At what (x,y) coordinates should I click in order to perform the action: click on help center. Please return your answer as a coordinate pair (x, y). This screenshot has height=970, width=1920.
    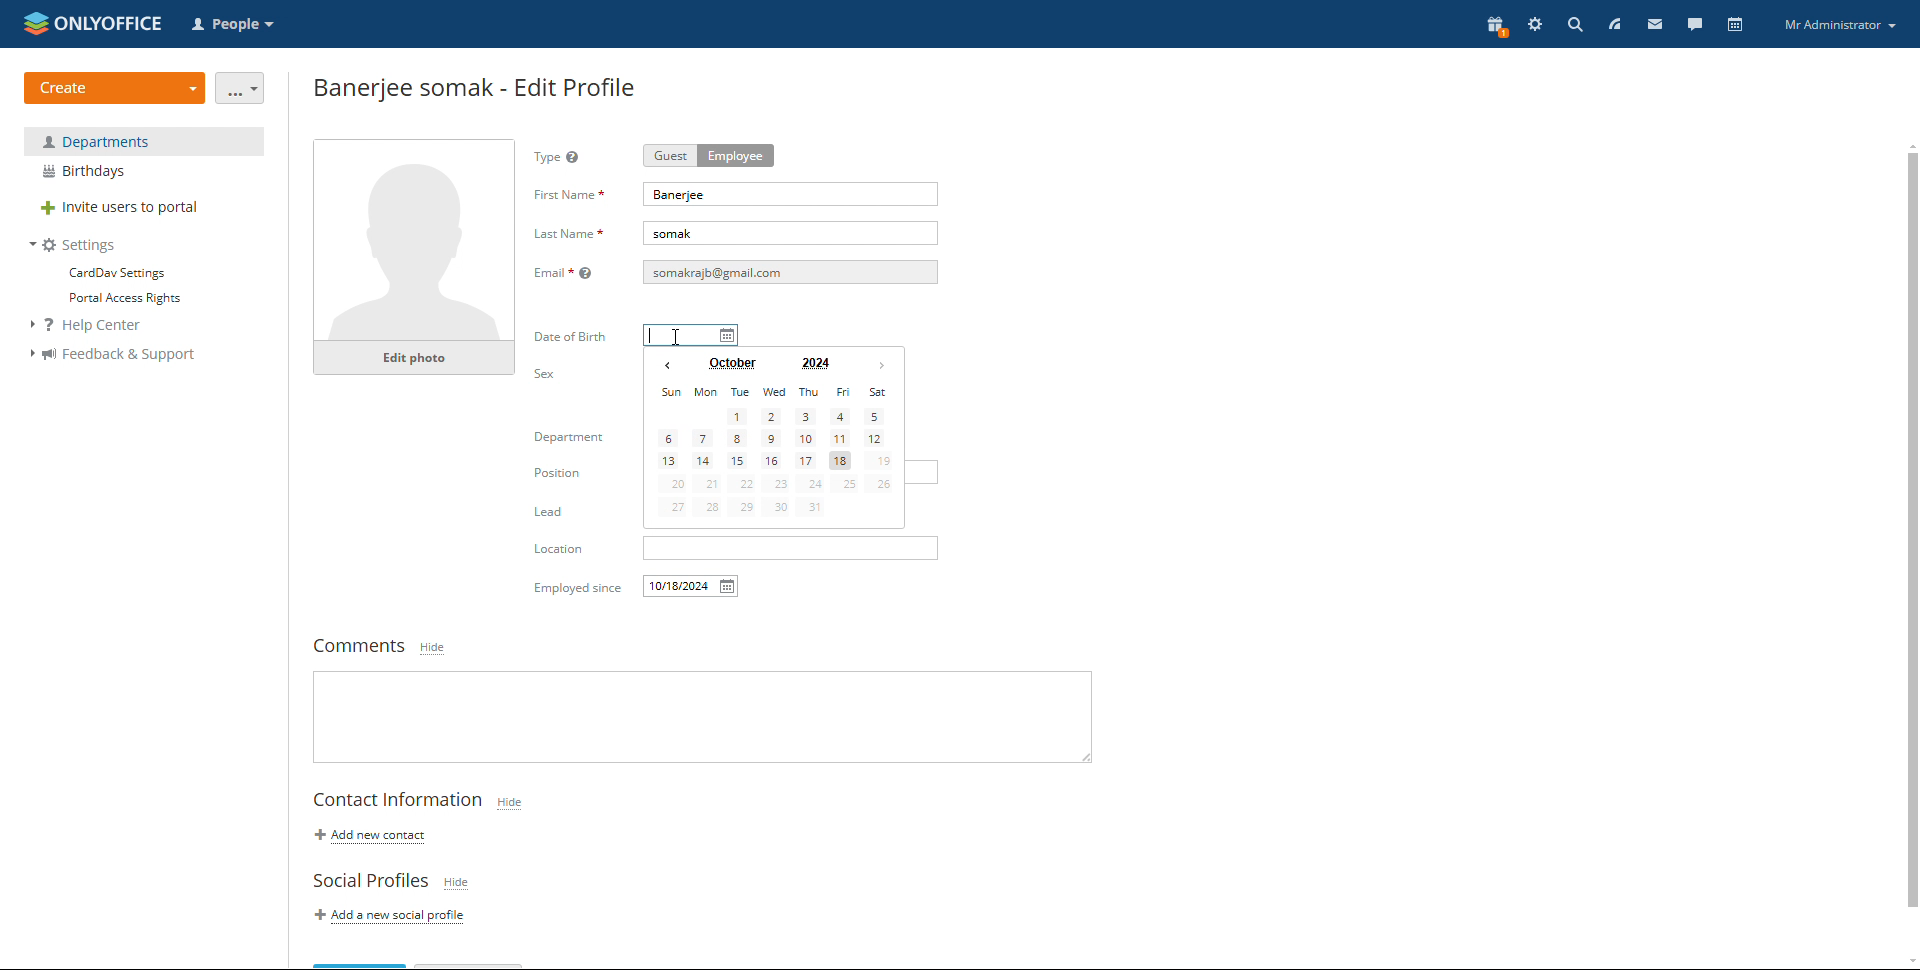
    Looking at the image, I should click on (97, 326).